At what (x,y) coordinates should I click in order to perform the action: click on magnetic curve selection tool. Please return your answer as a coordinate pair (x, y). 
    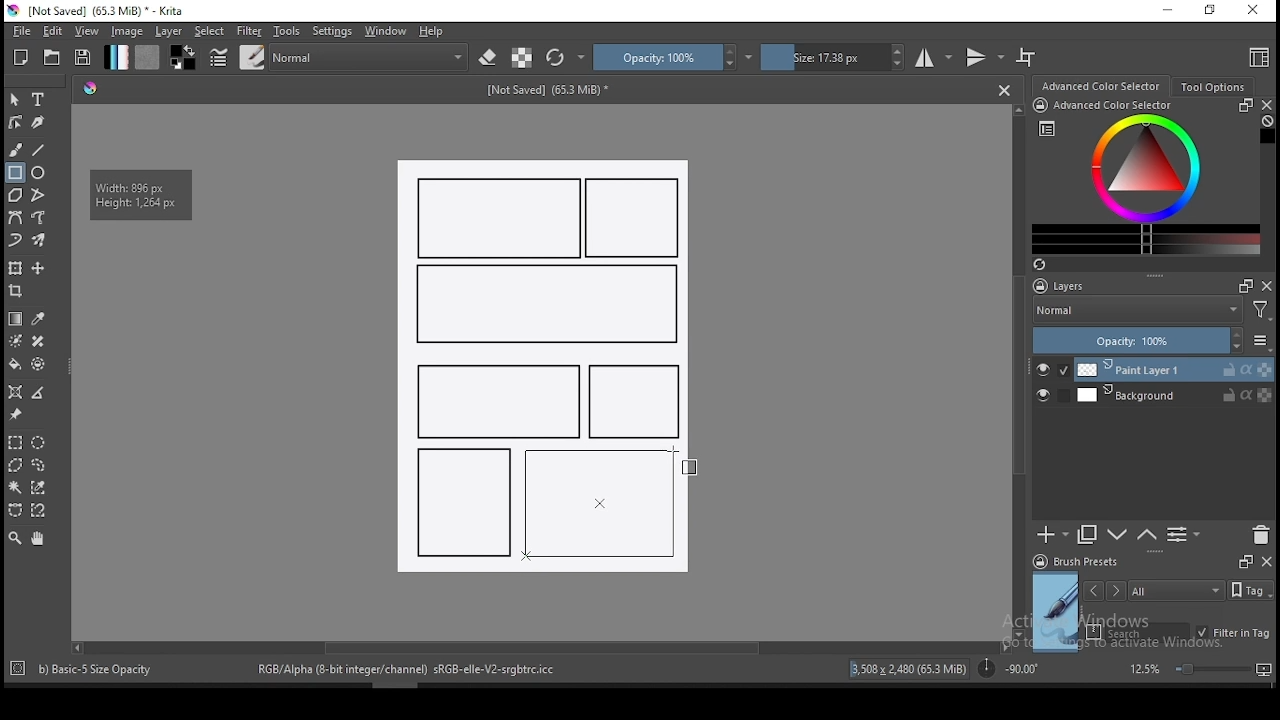
    Looking at the image, I should click on (36, 510).